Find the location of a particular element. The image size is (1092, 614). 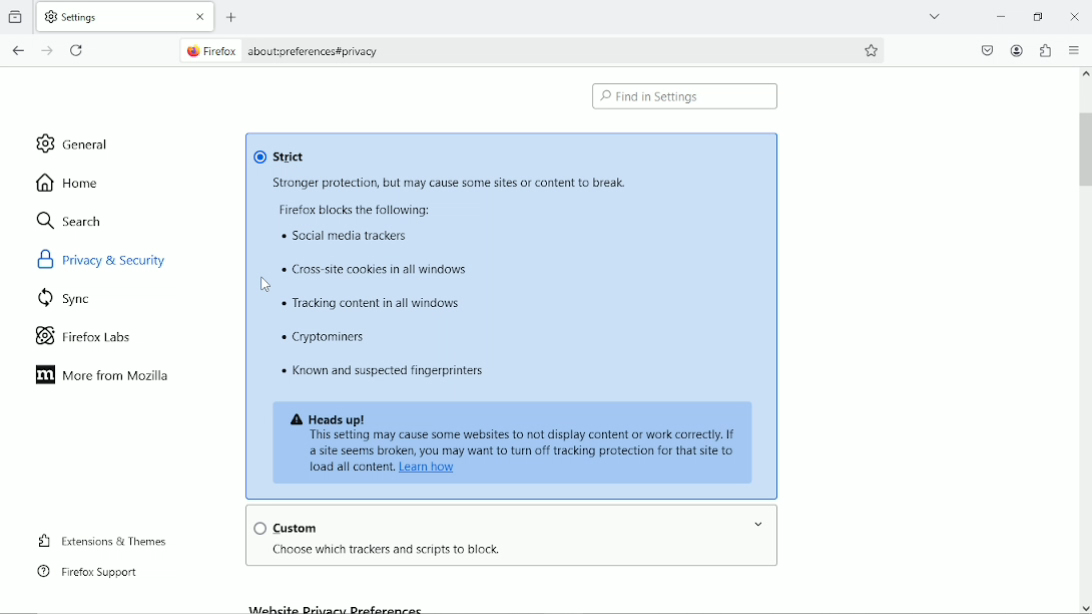

find in settings is located at coordinates (685, 97).